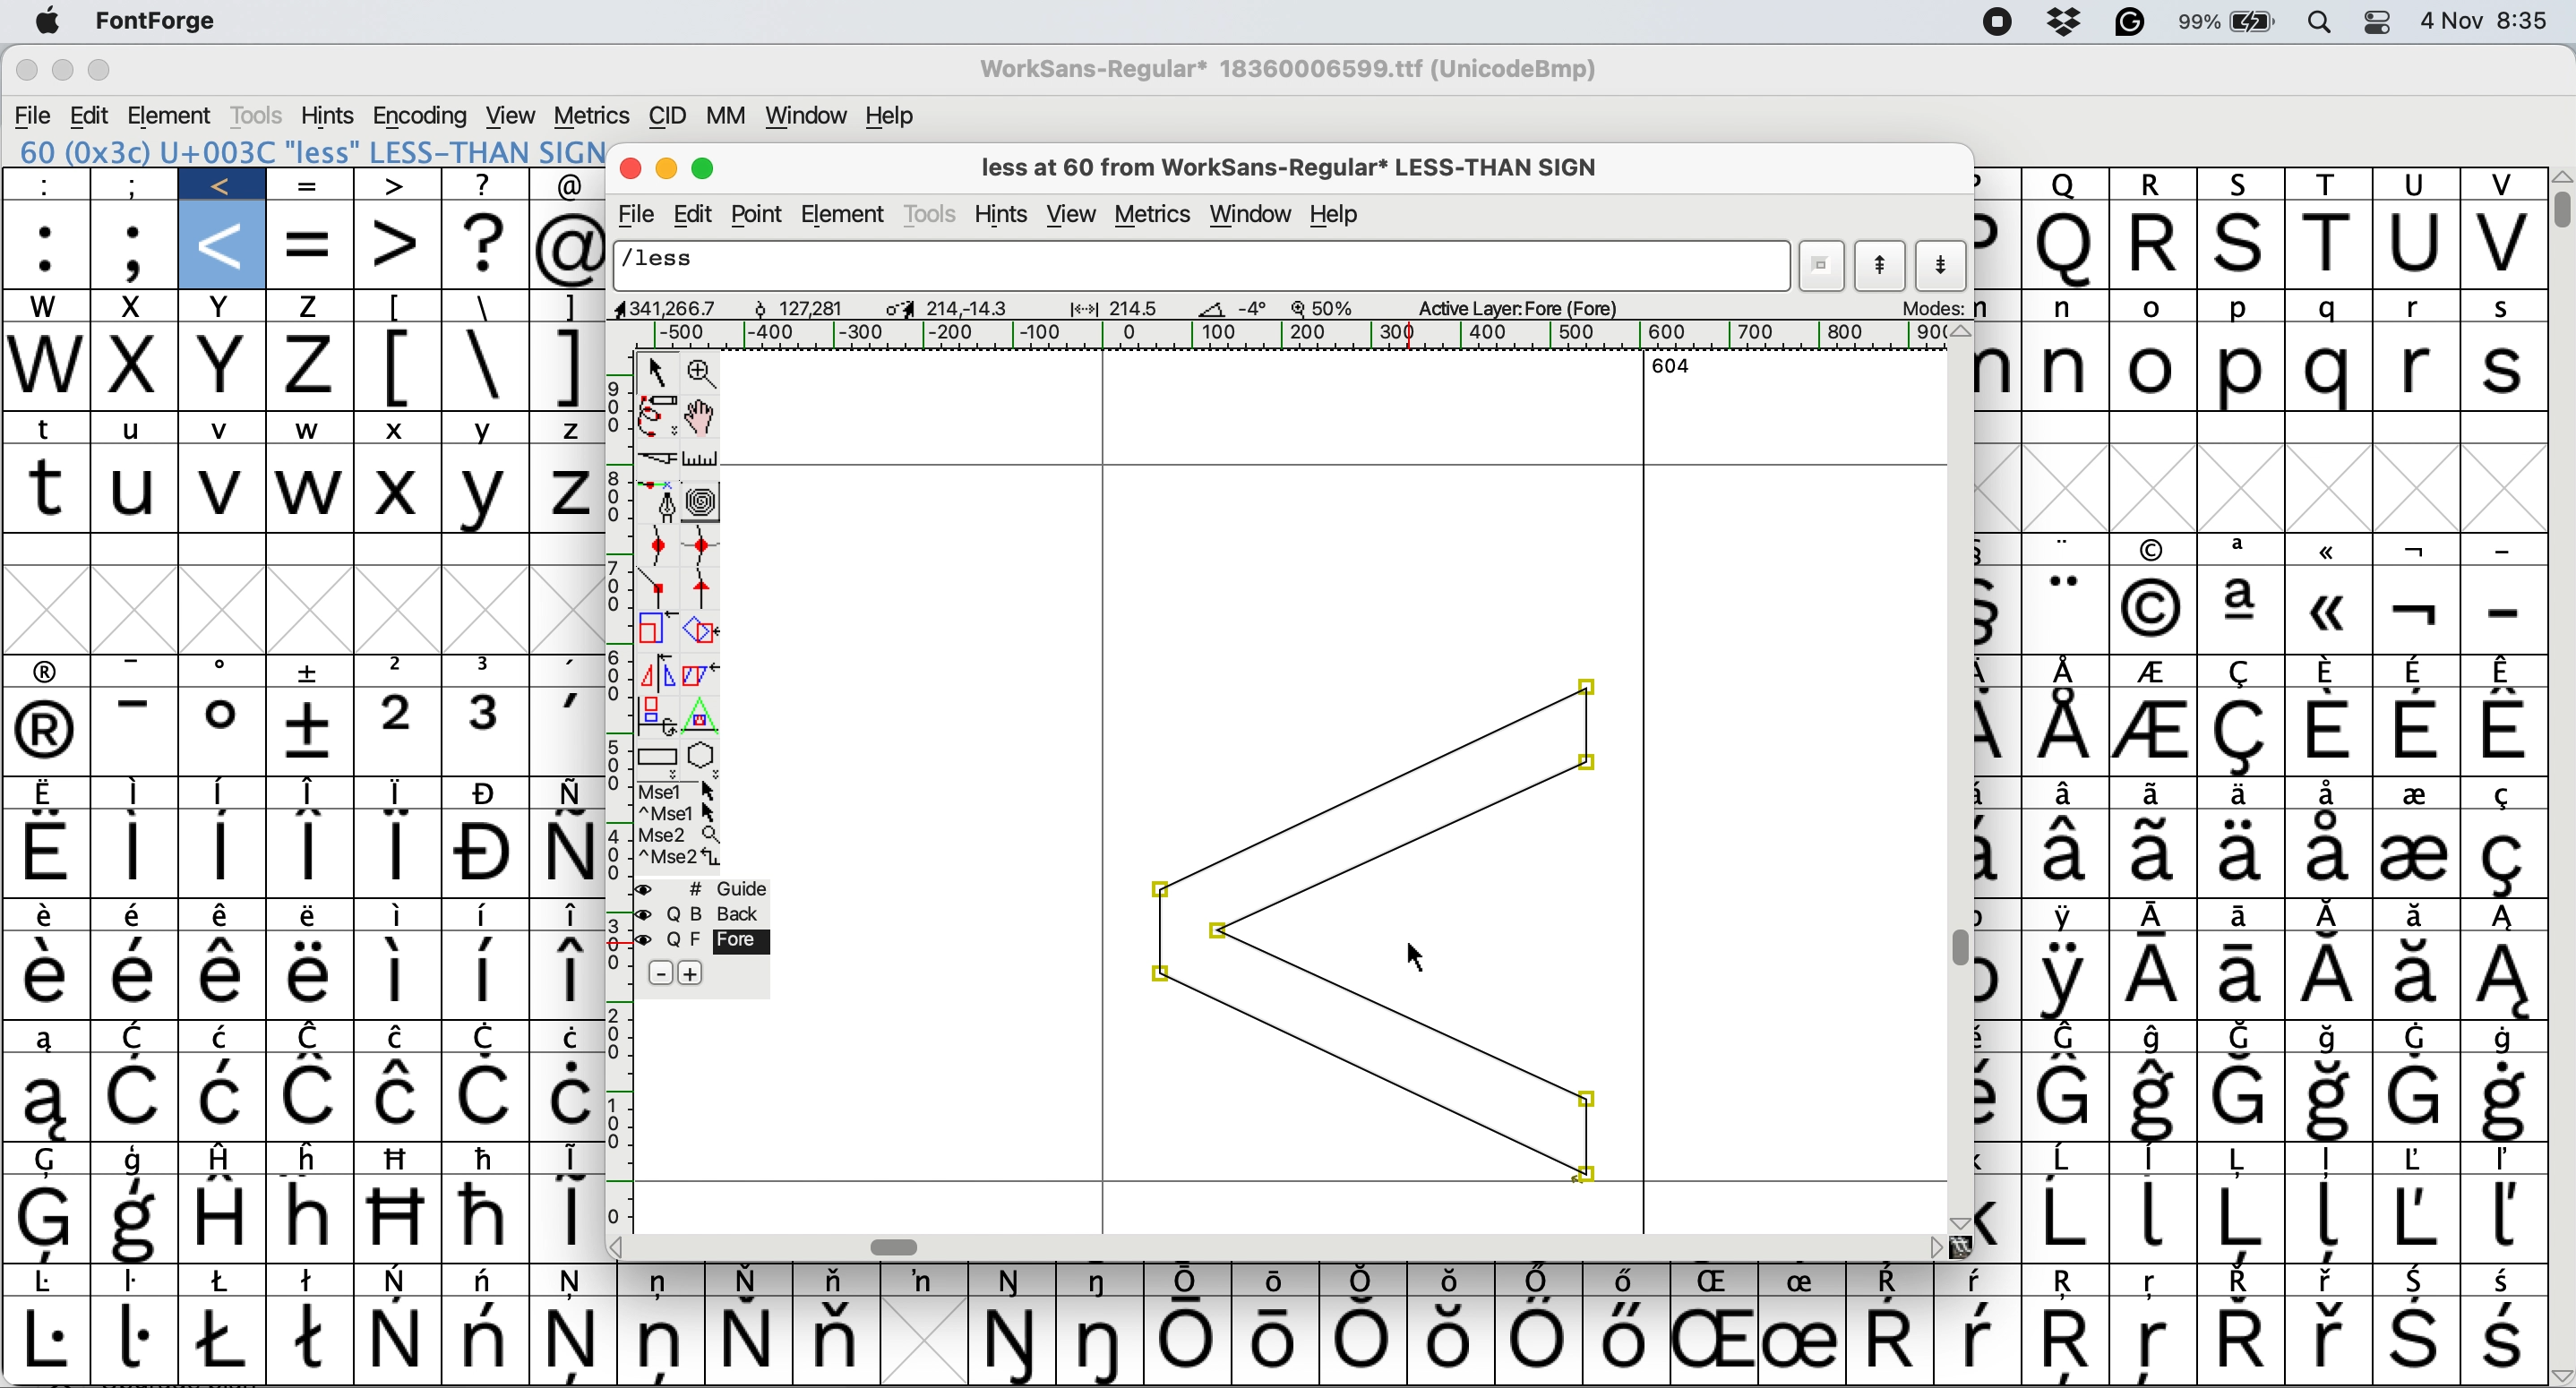  I want to click on Symbol, so click(2417, 673).